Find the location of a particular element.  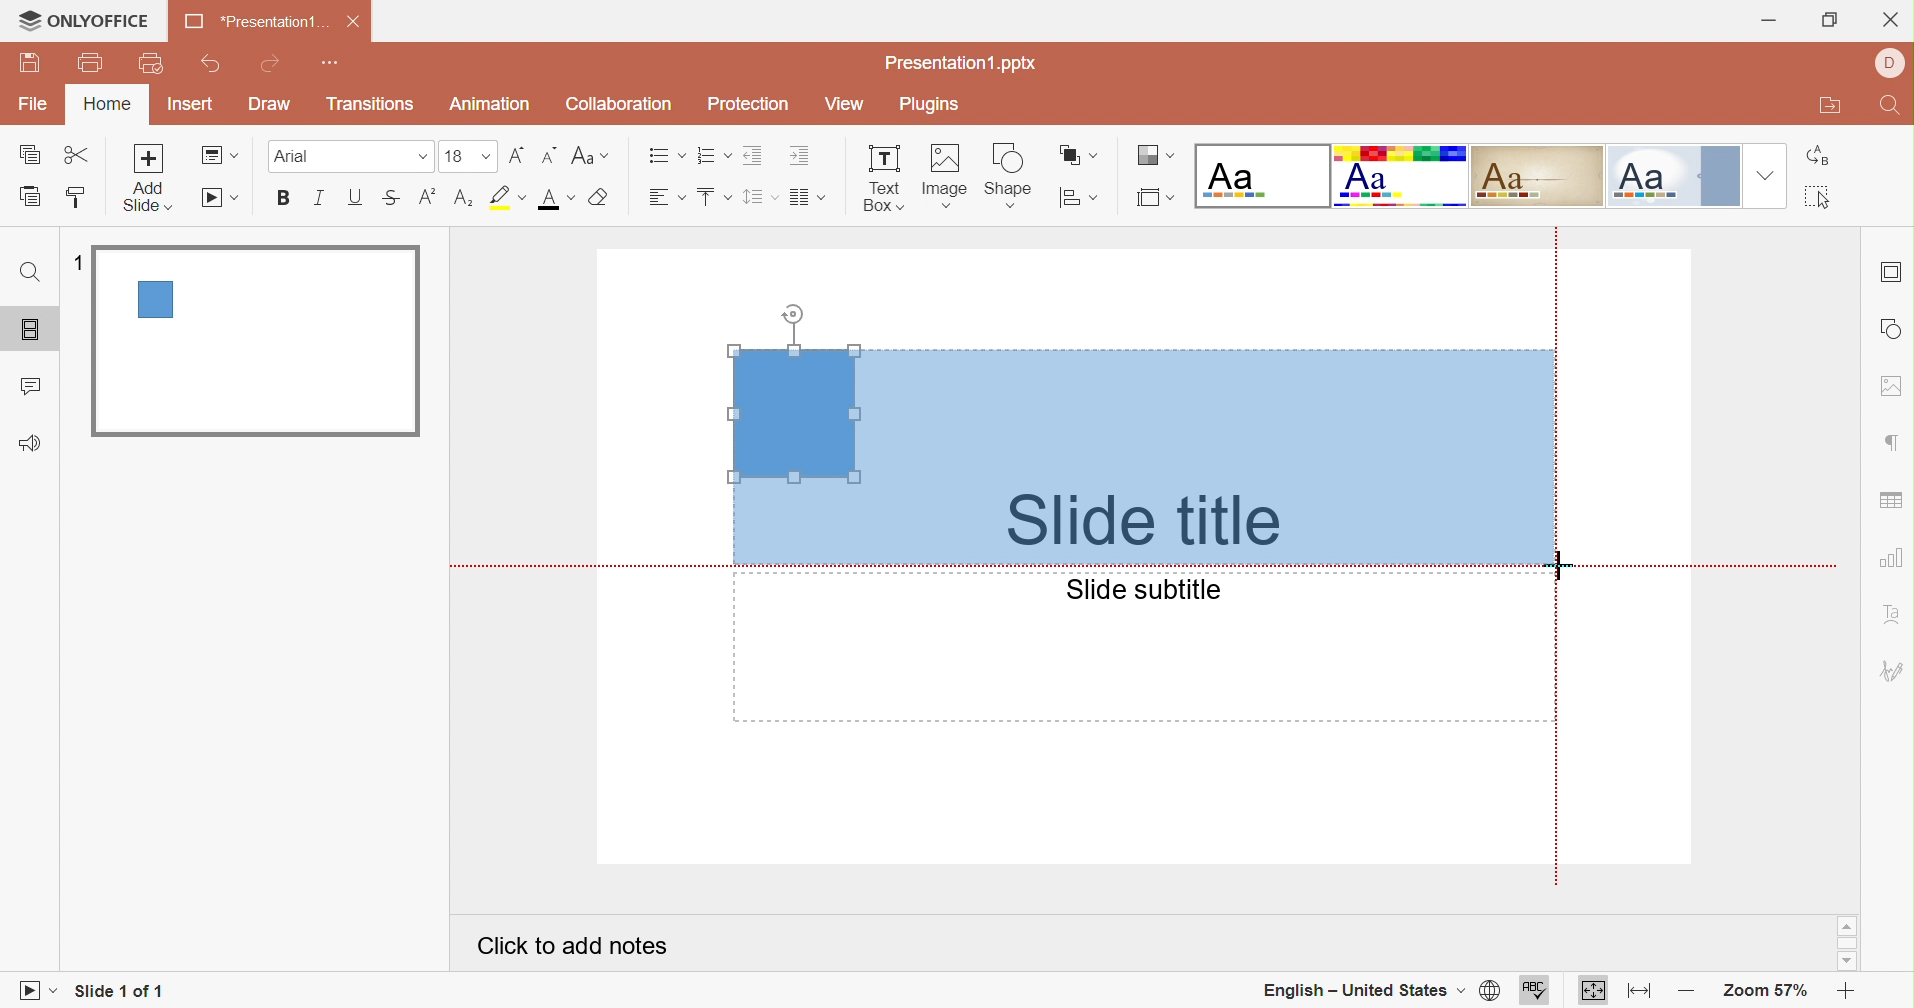

Superscript is located at coordinates (425, 203).